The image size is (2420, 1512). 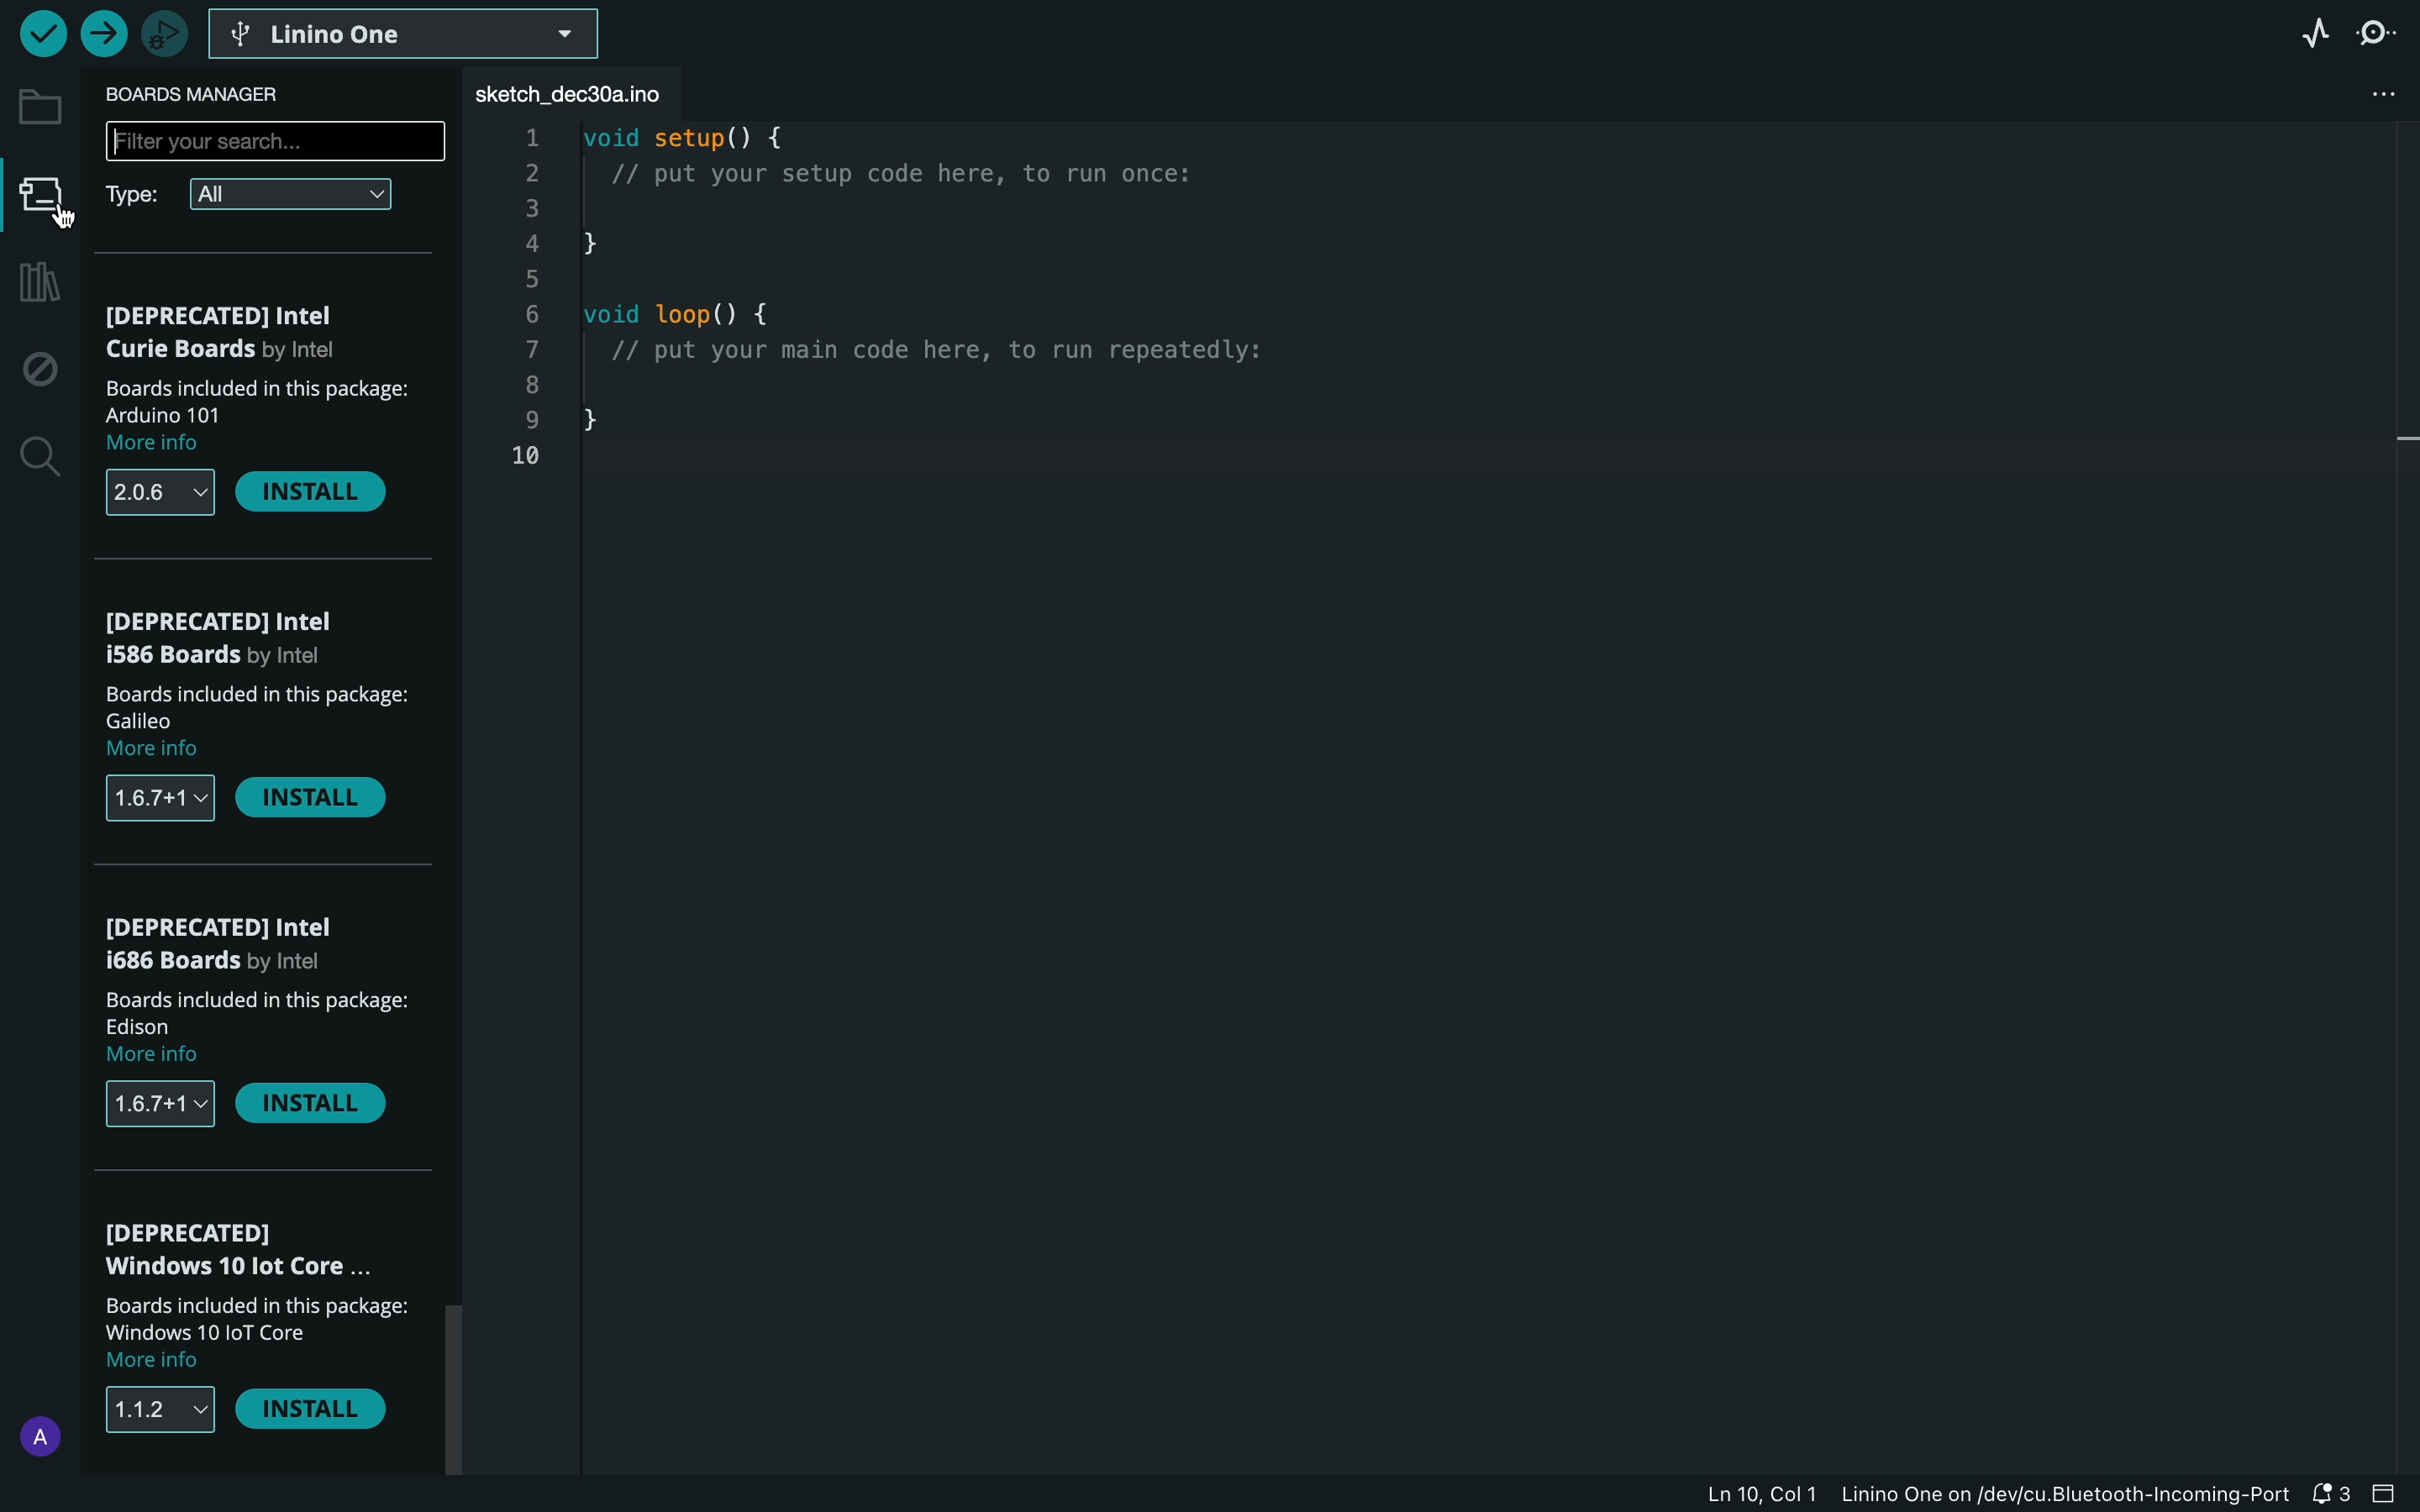 What do you see at coordinates (592, 94) in the screenshot?
I see `file tab` at bounding box center [592, 94].